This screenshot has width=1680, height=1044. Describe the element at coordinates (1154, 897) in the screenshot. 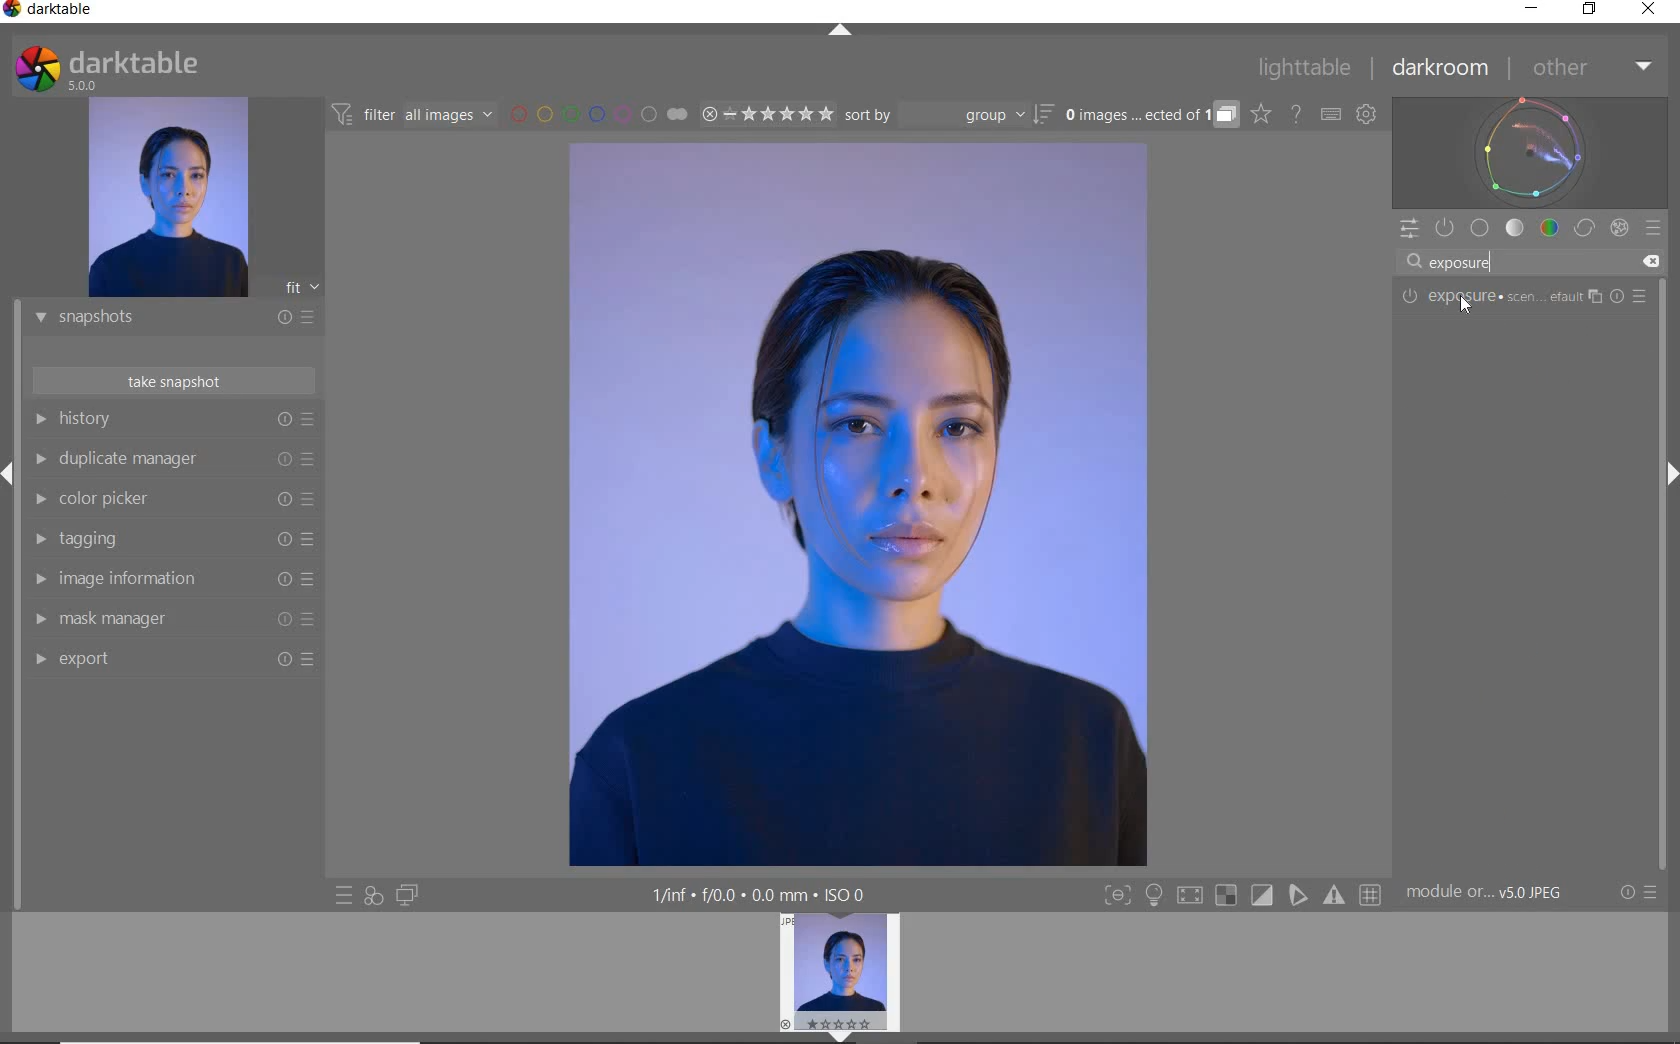

I see `Button` at that location.